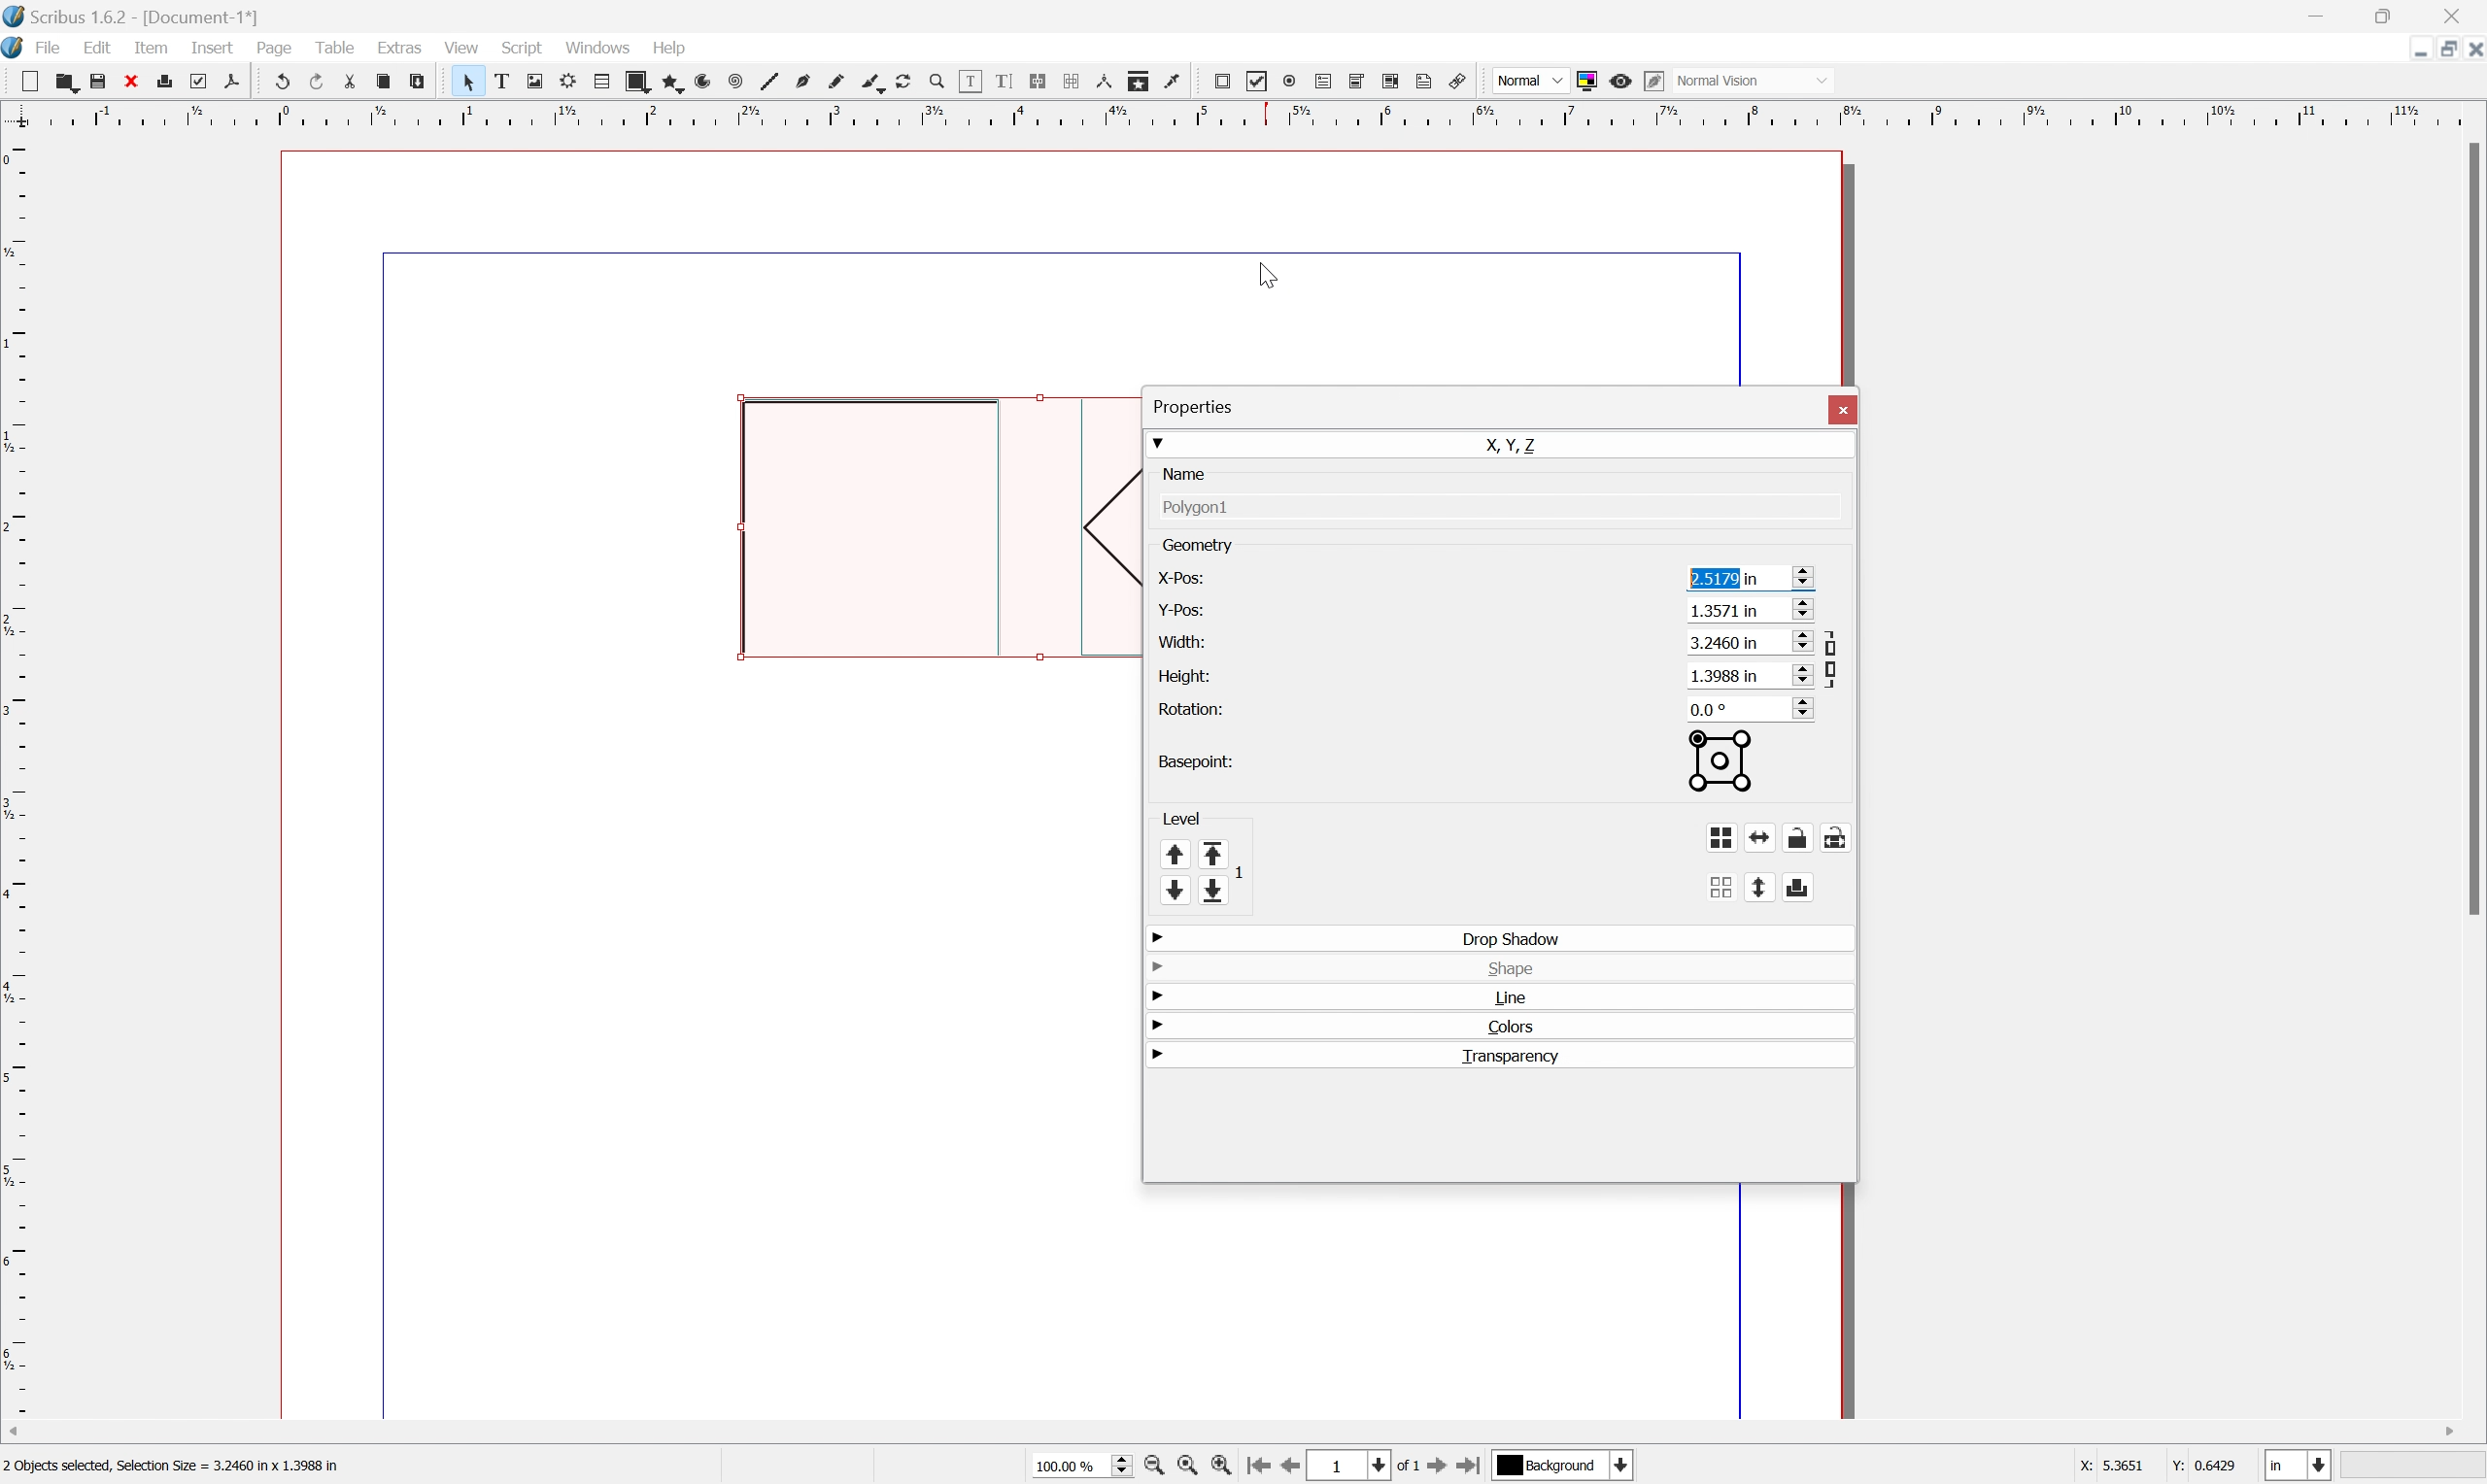 The height and width of the screenshot is (1484, 2487). What do you see at coordinates (159, 15) in the screenshot?
I see `Scribus 1.6.2 - [Document-1*]` at bounding box center [159, 15].